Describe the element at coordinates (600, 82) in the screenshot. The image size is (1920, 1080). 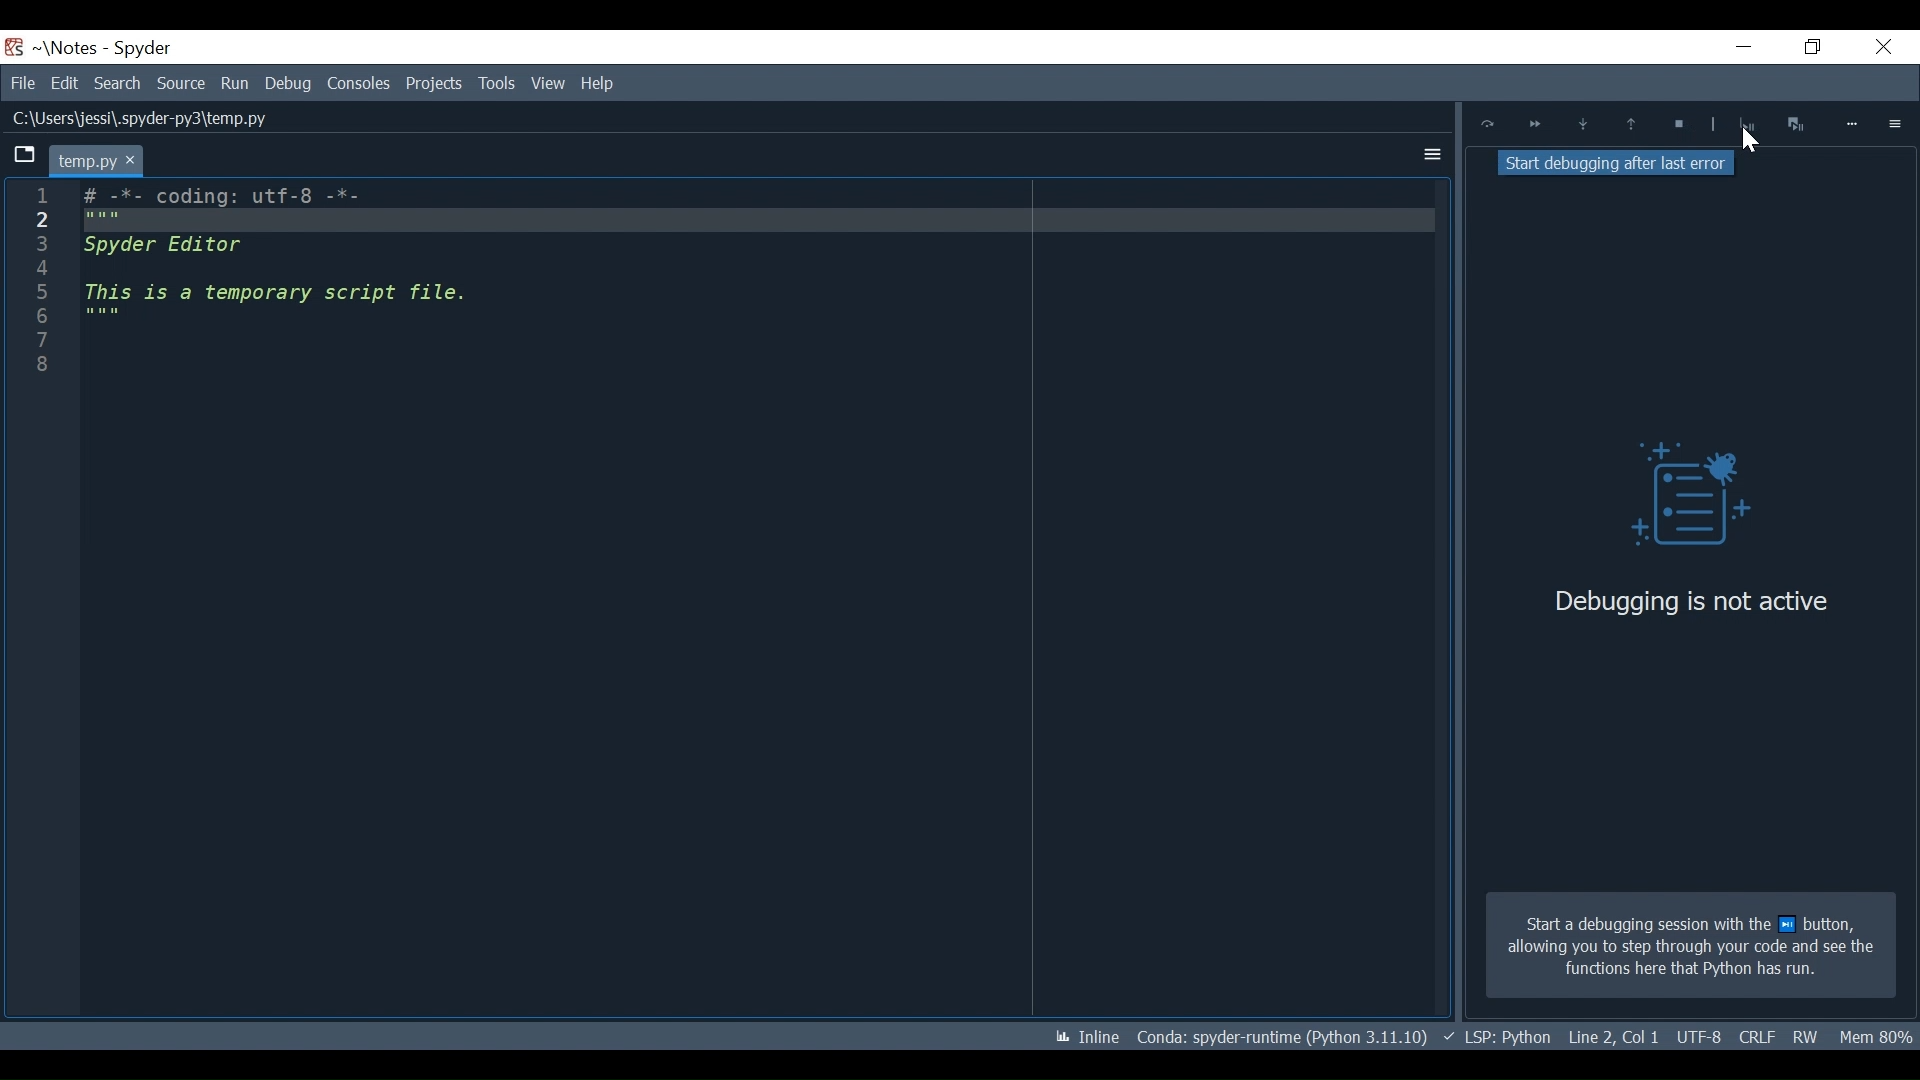
I see `Help` at that location.